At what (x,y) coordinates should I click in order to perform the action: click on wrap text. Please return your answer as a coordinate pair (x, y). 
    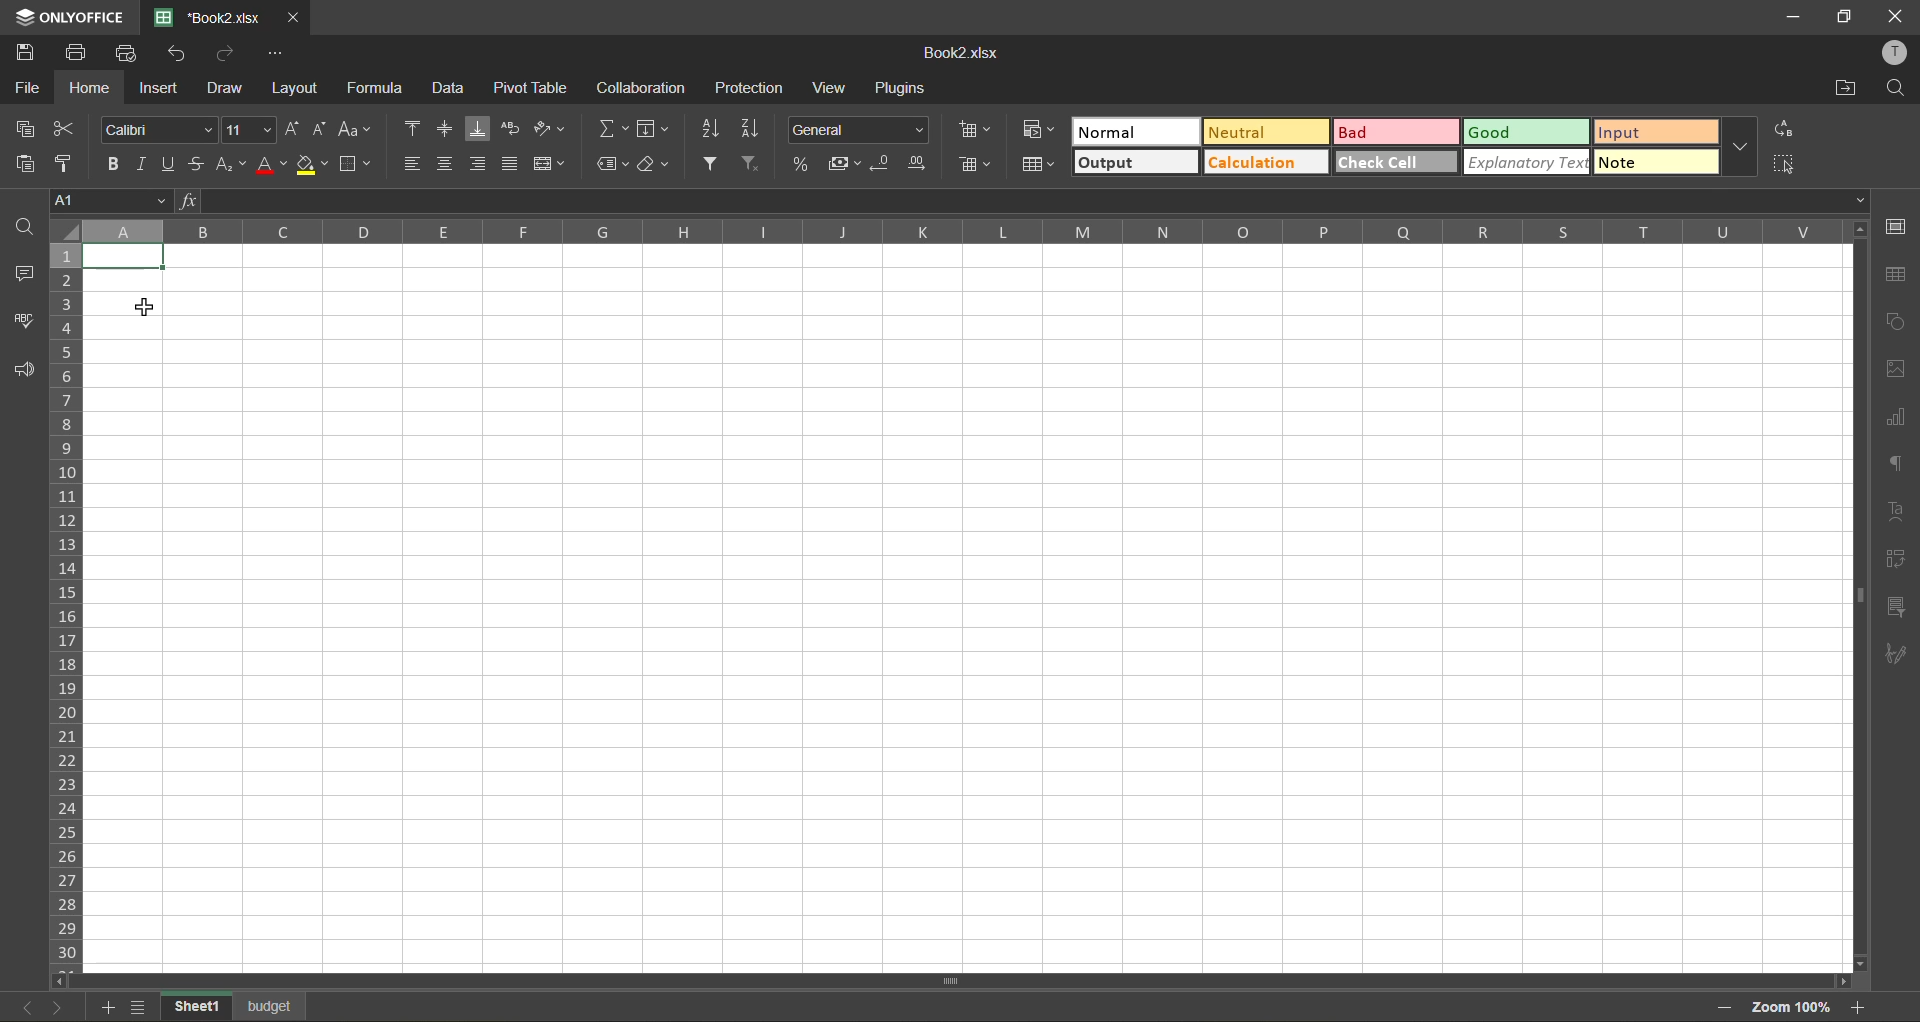
    Looking at the image, I should click on (509, 128).